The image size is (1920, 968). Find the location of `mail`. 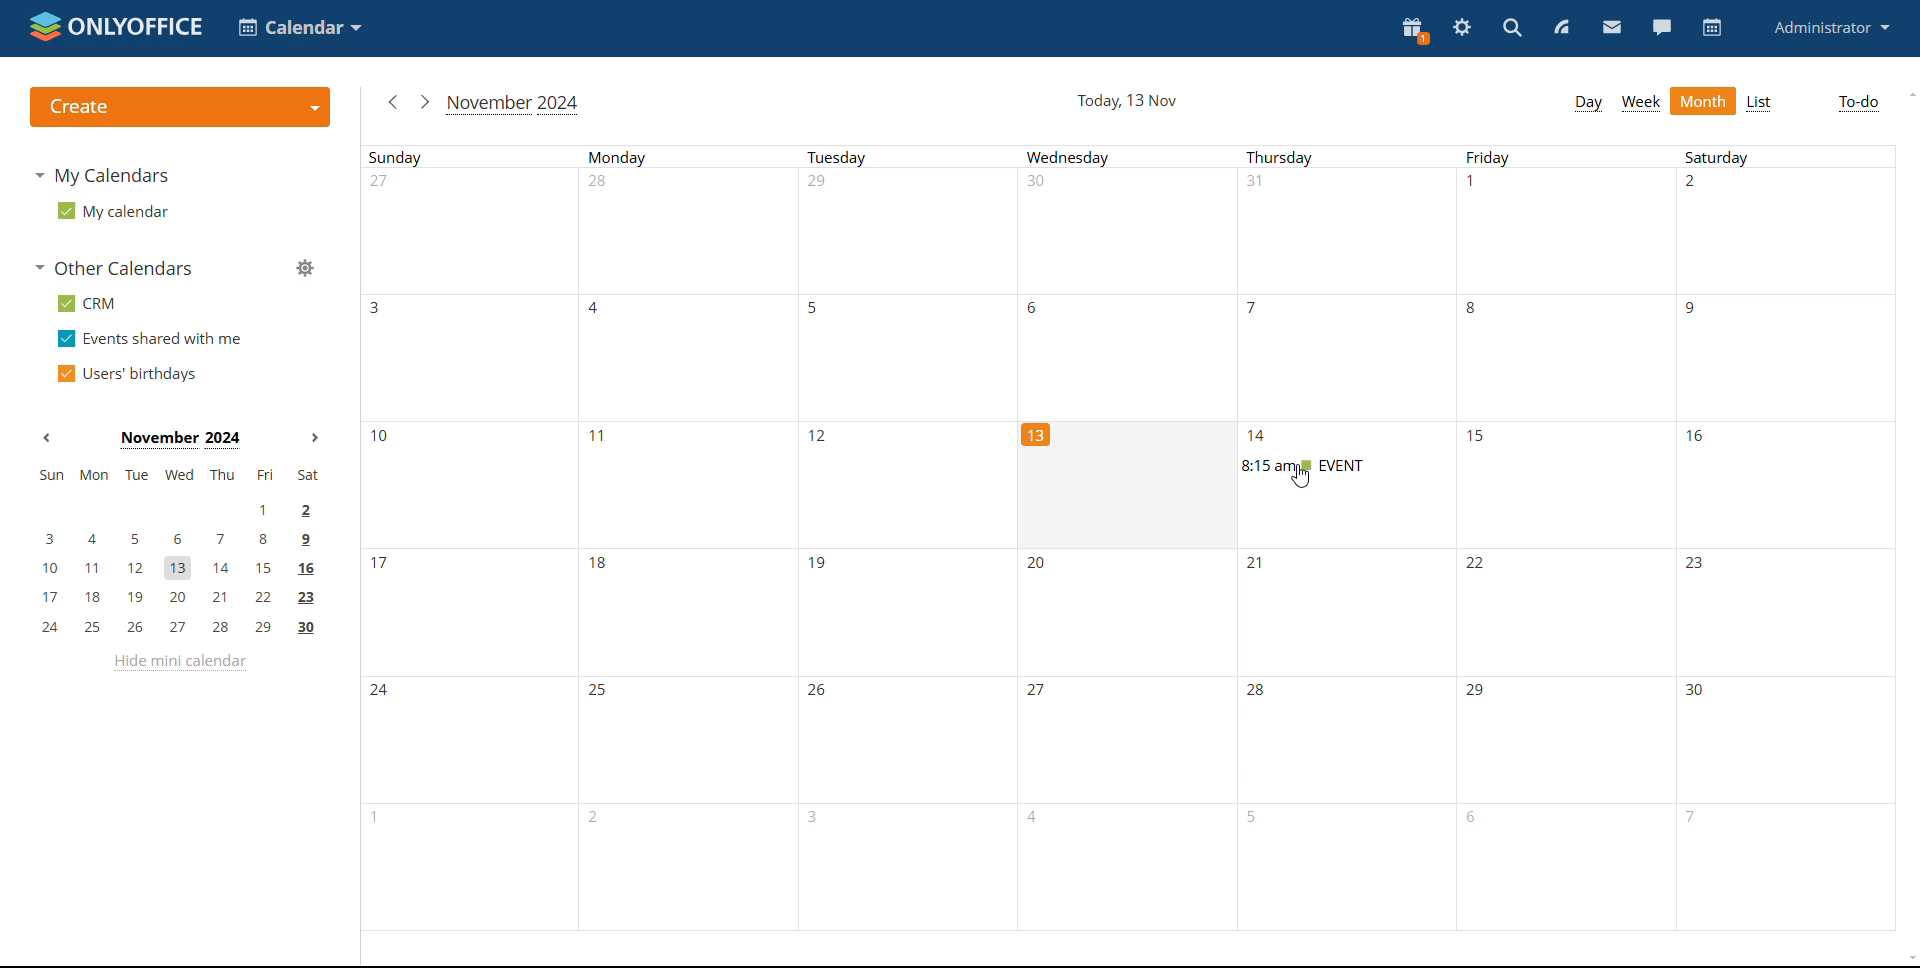

mail is located at coordinates (1610, 28).